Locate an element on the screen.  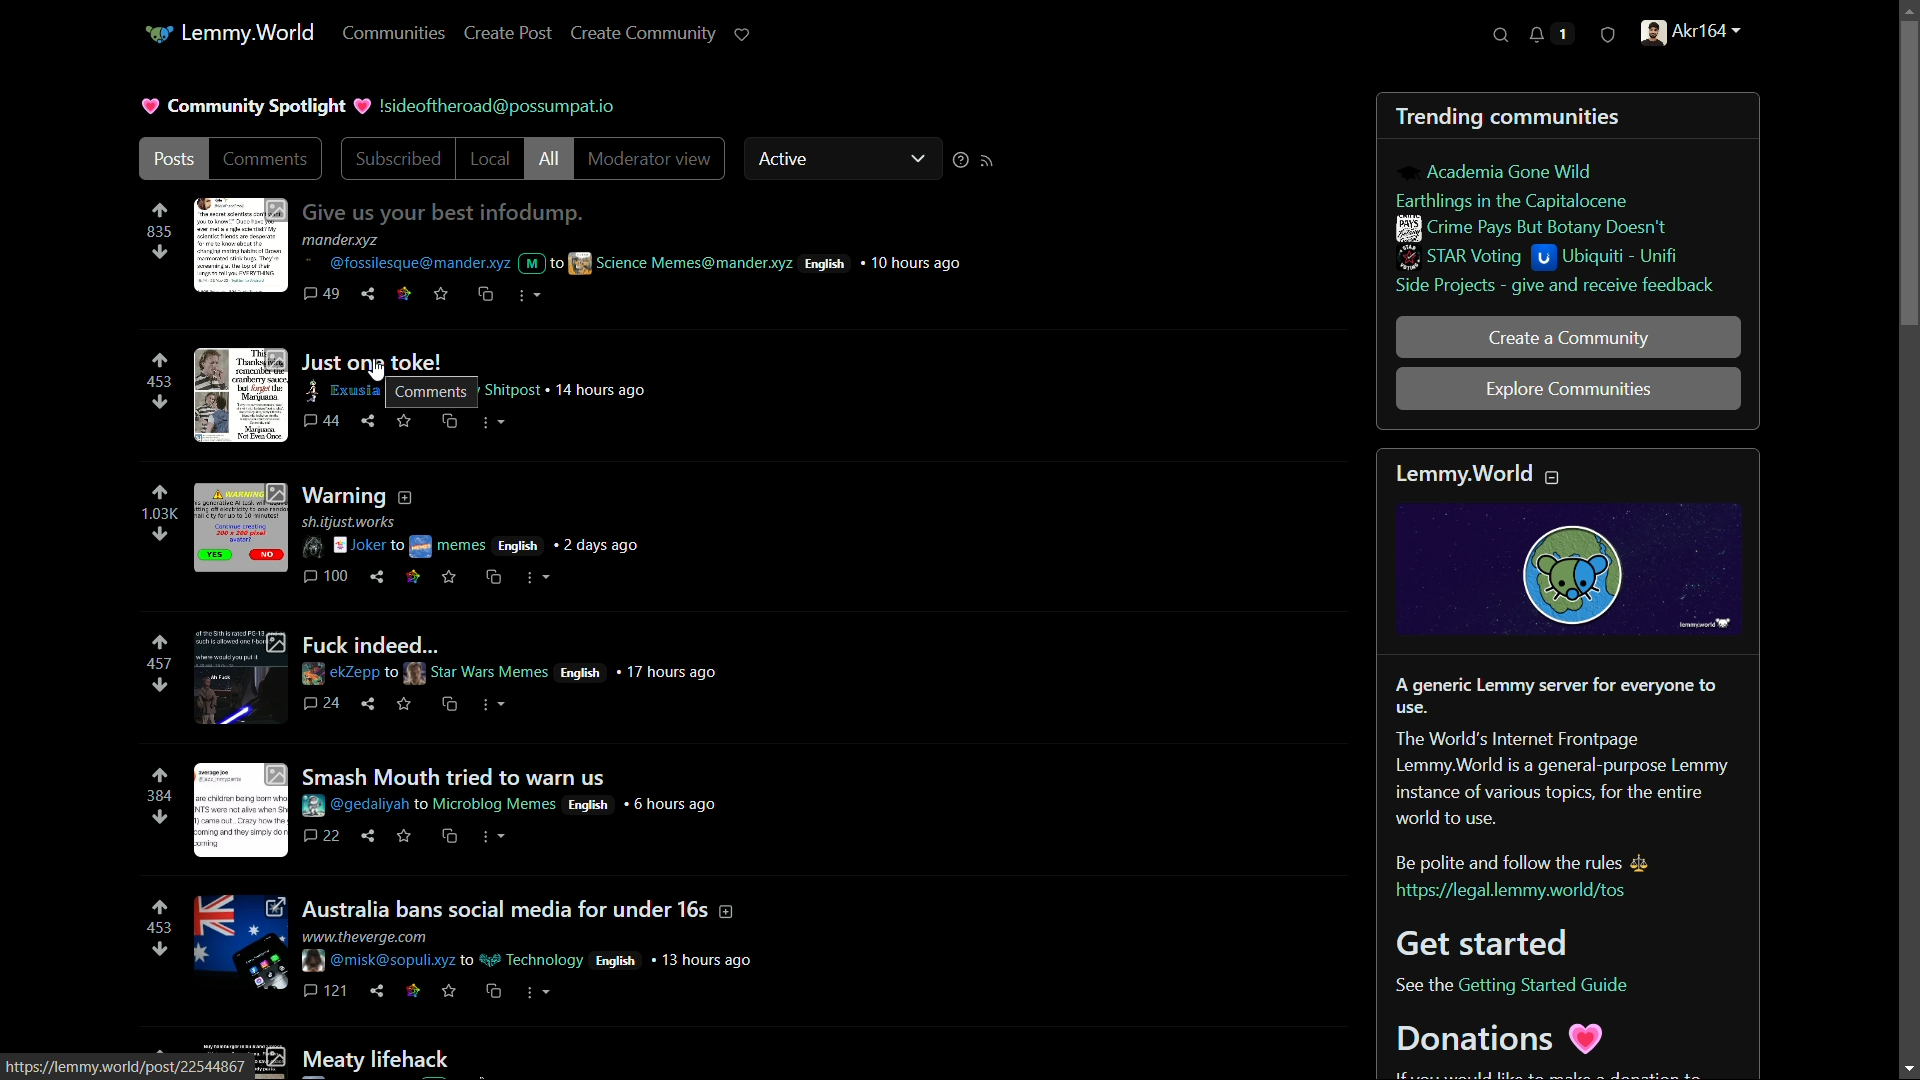
thumbnail is located at coordinates (239, 246).